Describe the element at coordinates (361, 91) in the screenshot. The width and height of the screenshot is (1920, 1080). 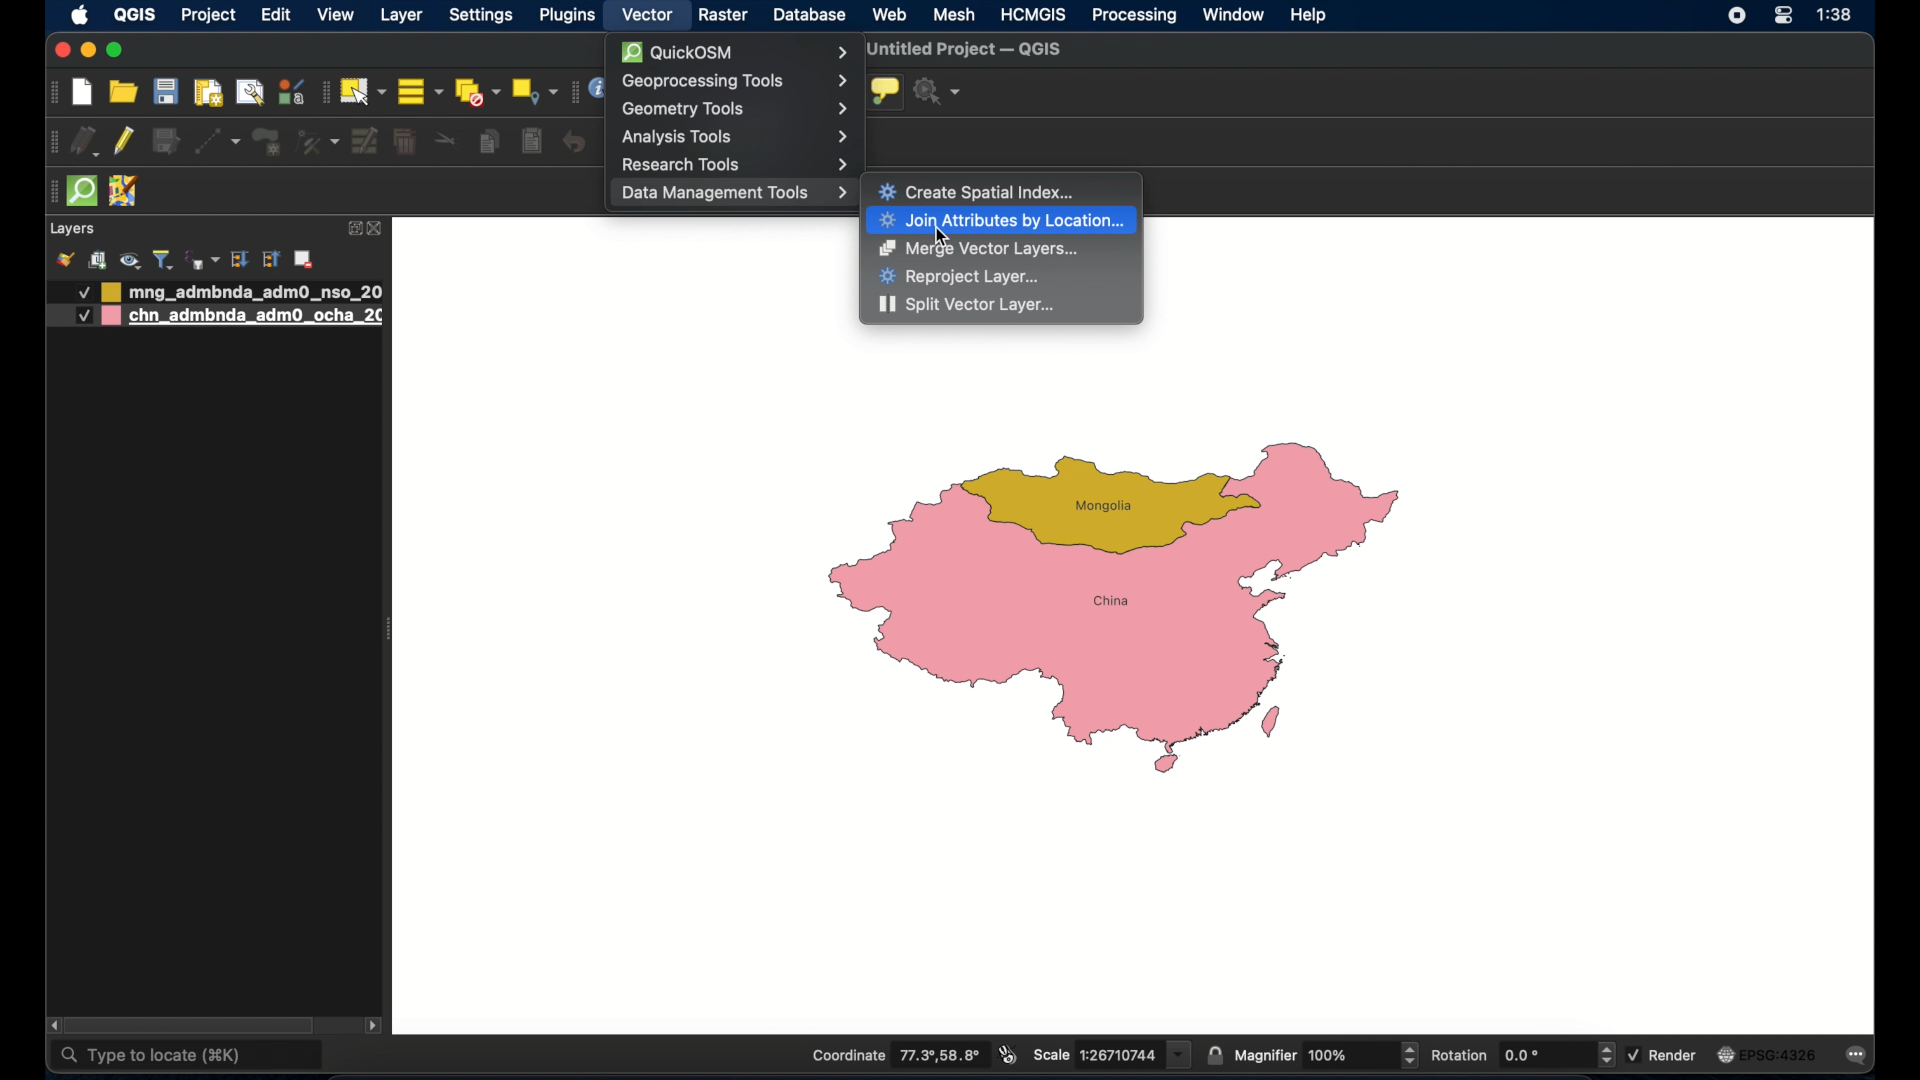
I see `select features by area or single click` at that location.